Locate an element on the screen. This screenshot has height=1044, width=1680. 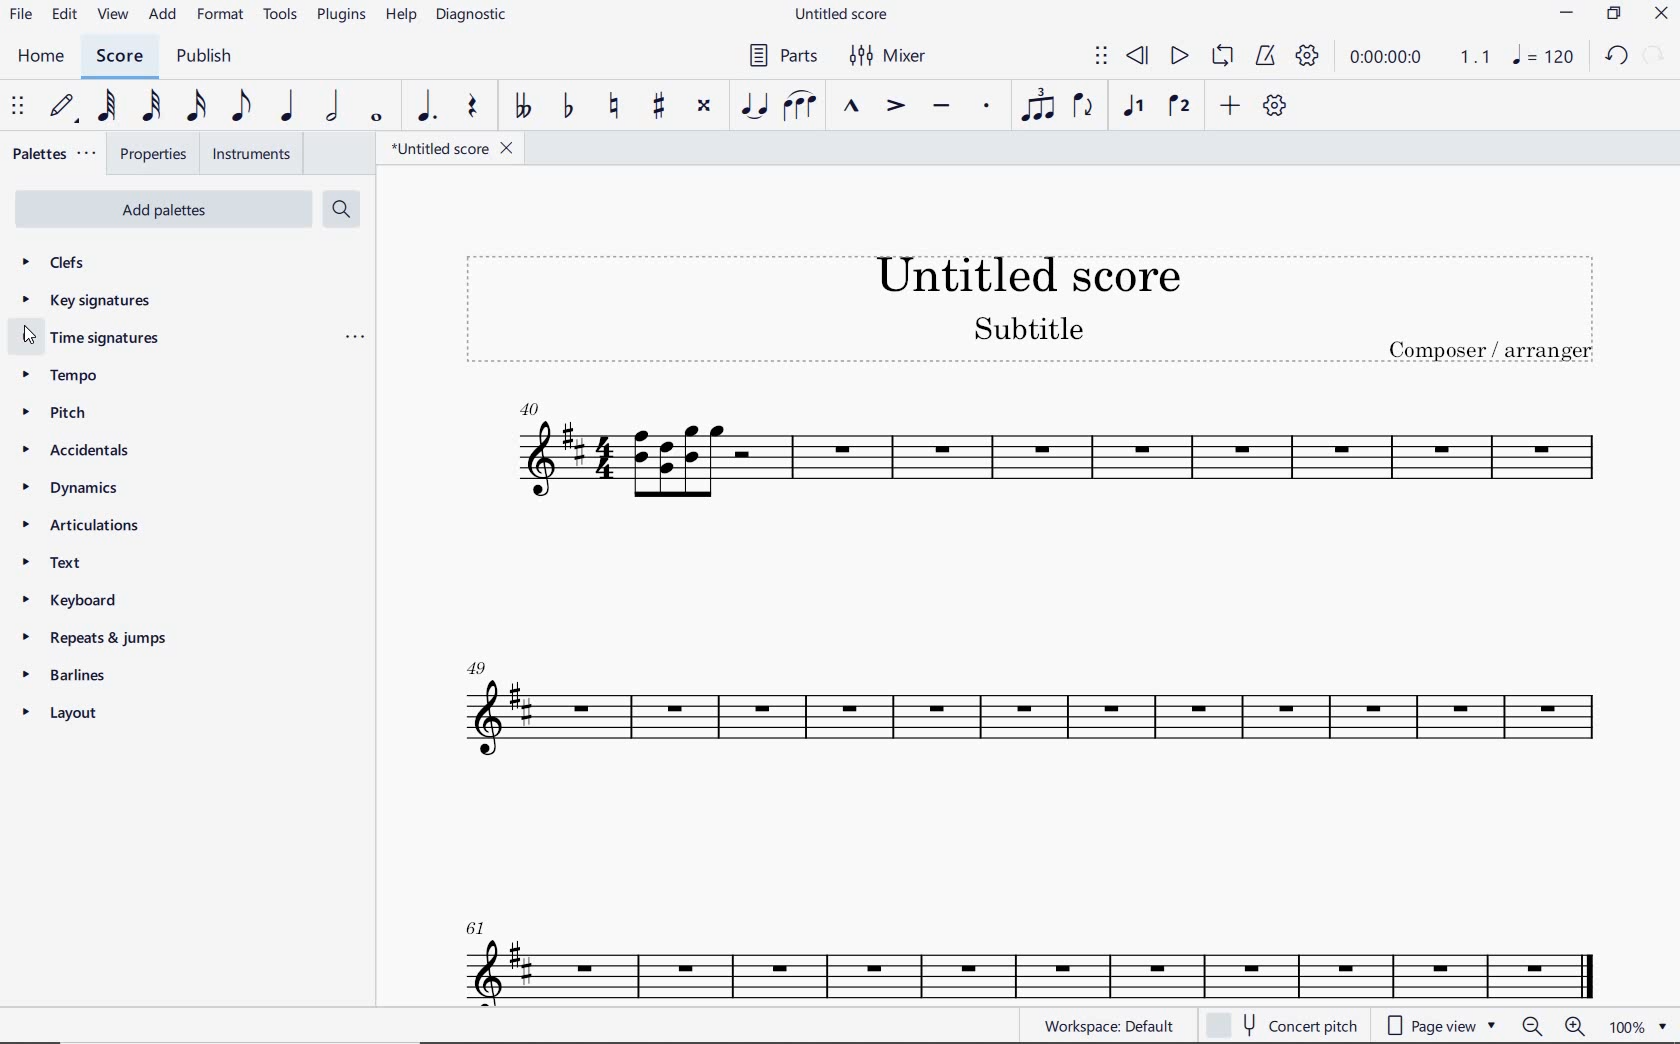
QUARTER NOTE is located at coordinates (288, 106).